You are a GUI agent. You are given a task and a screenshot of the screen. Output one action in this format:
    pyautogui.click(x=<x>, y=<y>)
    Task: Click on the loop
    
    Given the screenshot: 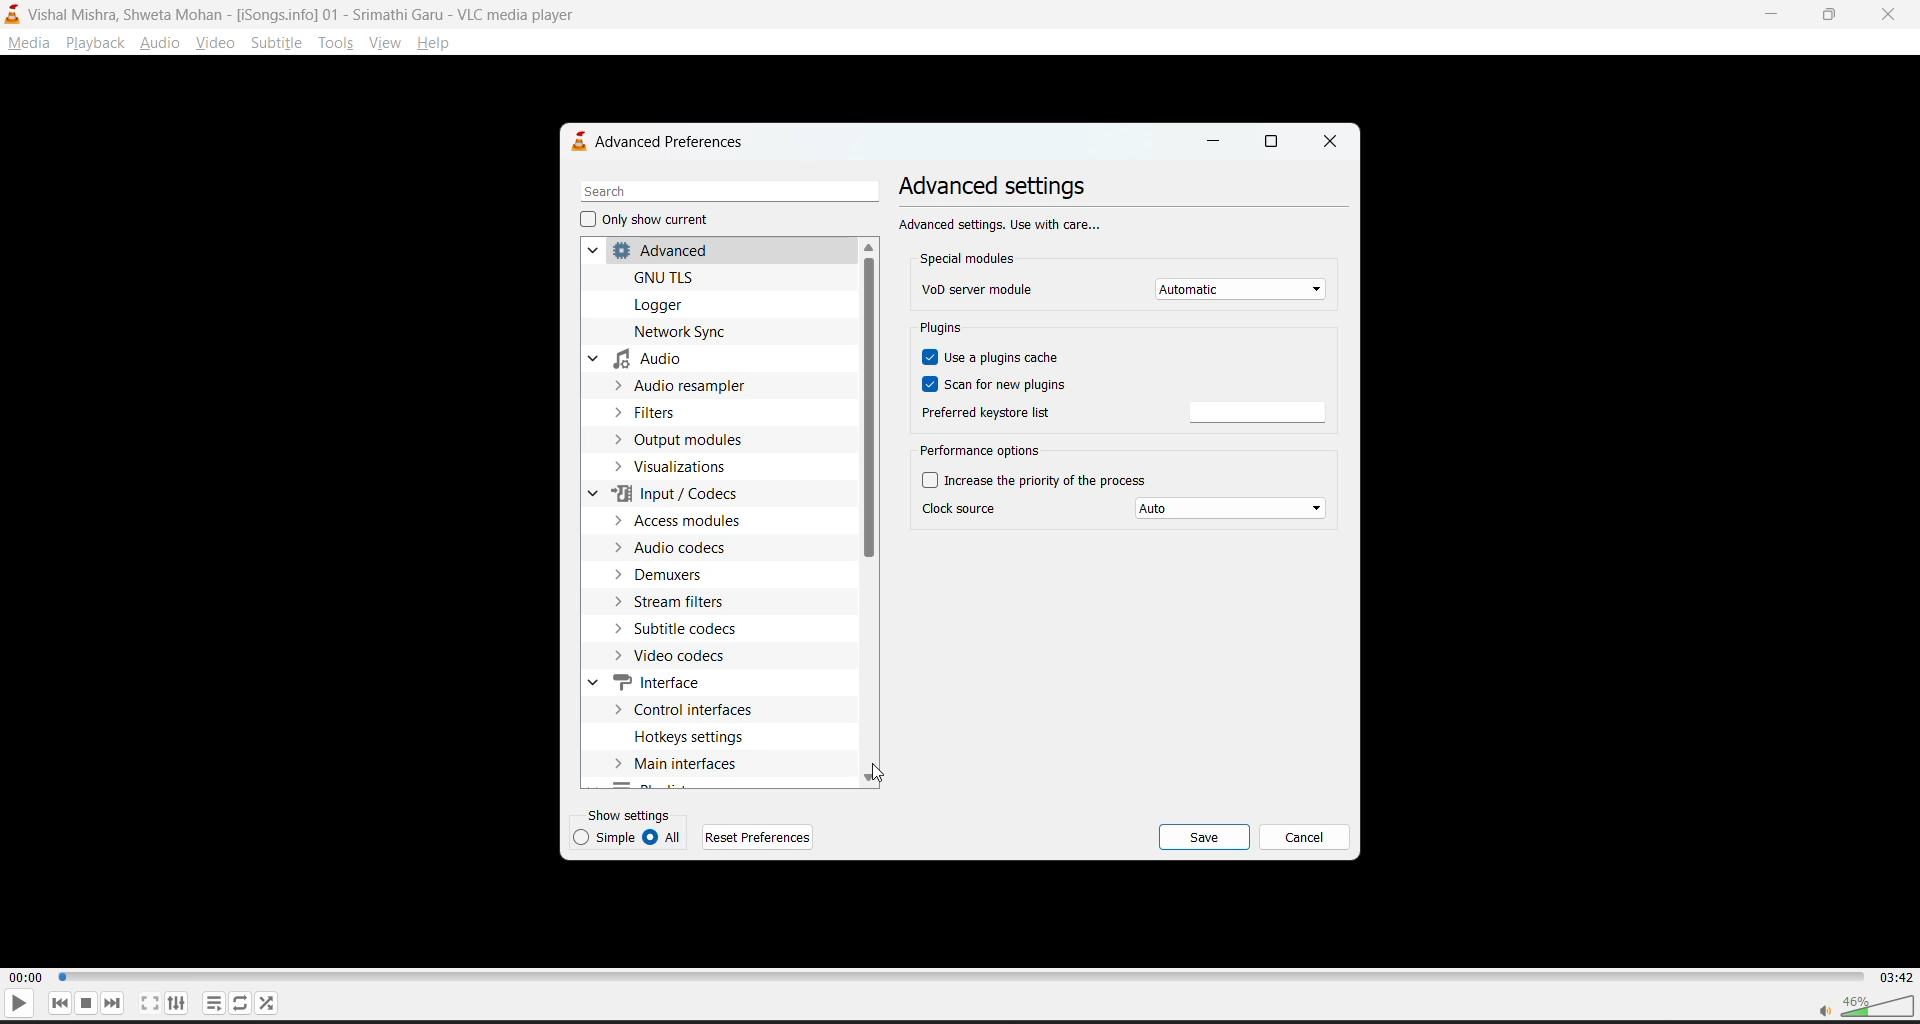 What is the action you would take?
    pyautogui.click(x=234, y=999)
    